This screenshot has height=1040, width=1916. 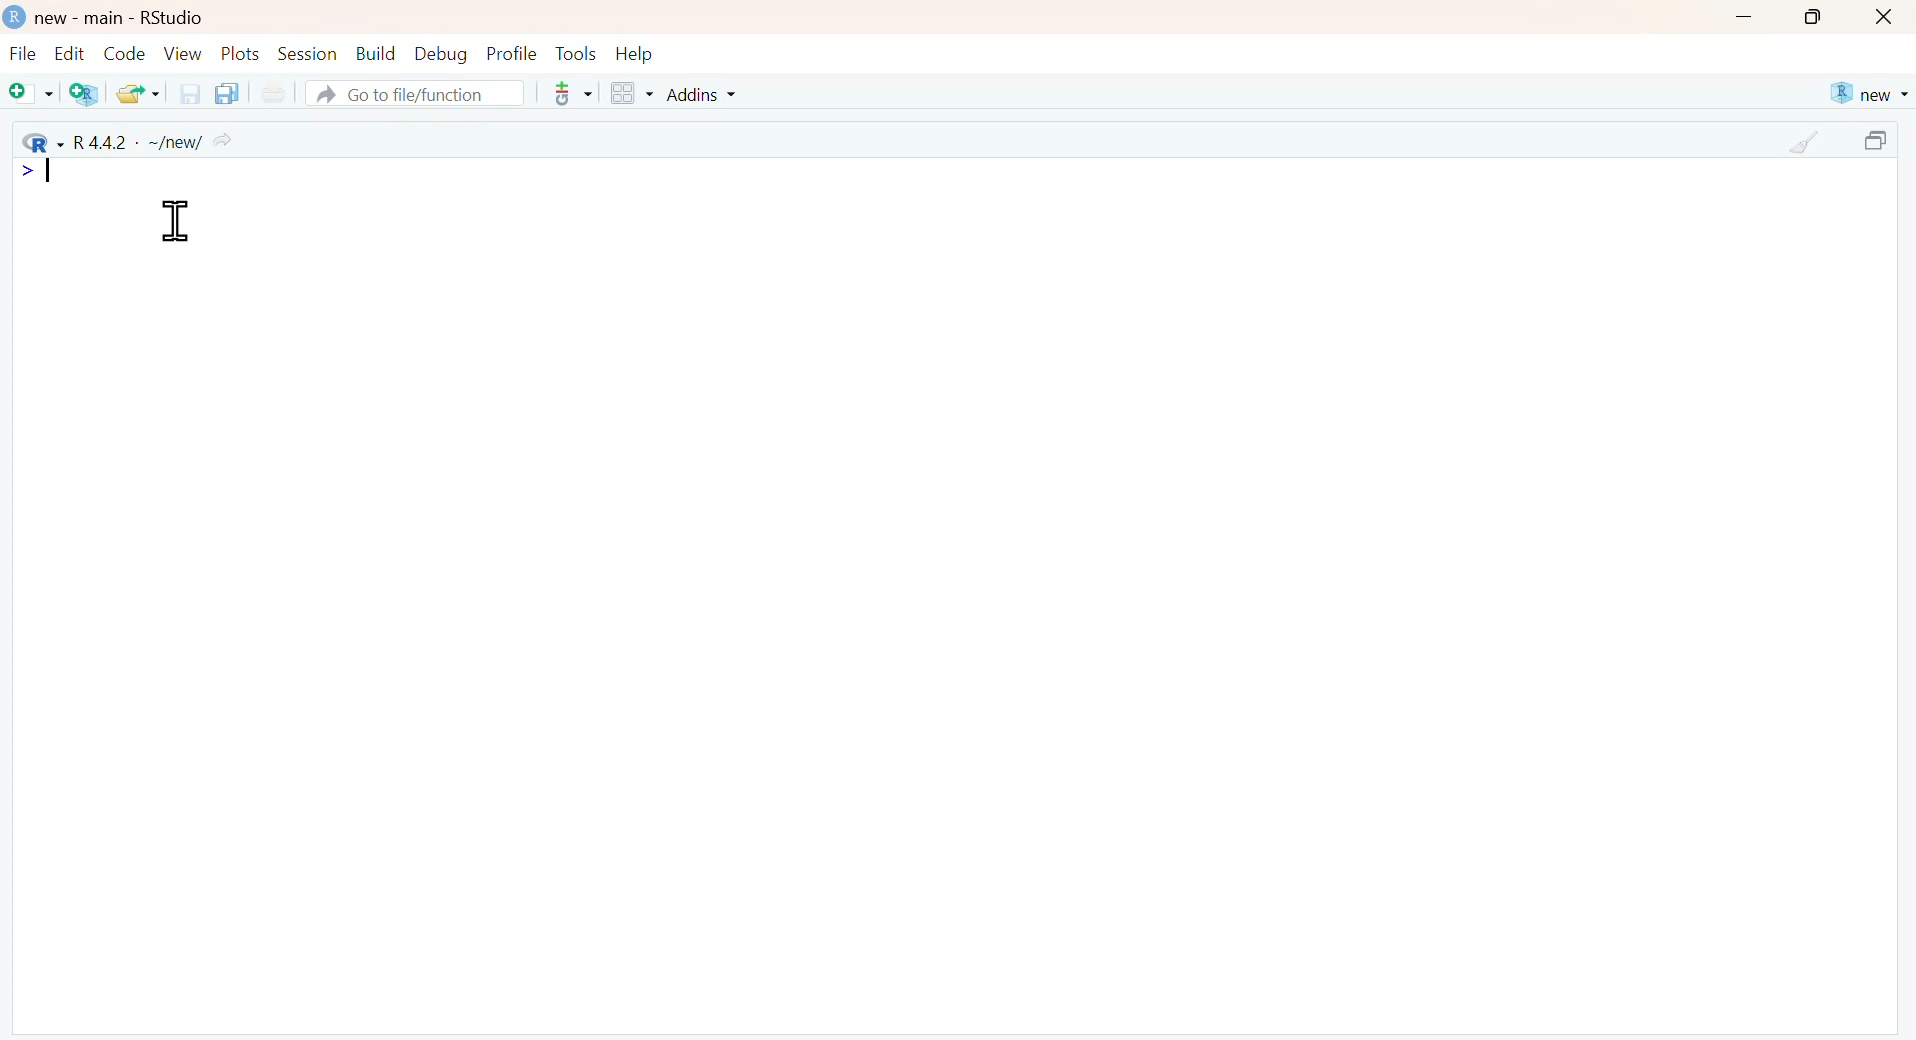 What do you see at coordinates (1880, 143) in the screenshot?
I see `maximize` at bounding box center [1880, 143].